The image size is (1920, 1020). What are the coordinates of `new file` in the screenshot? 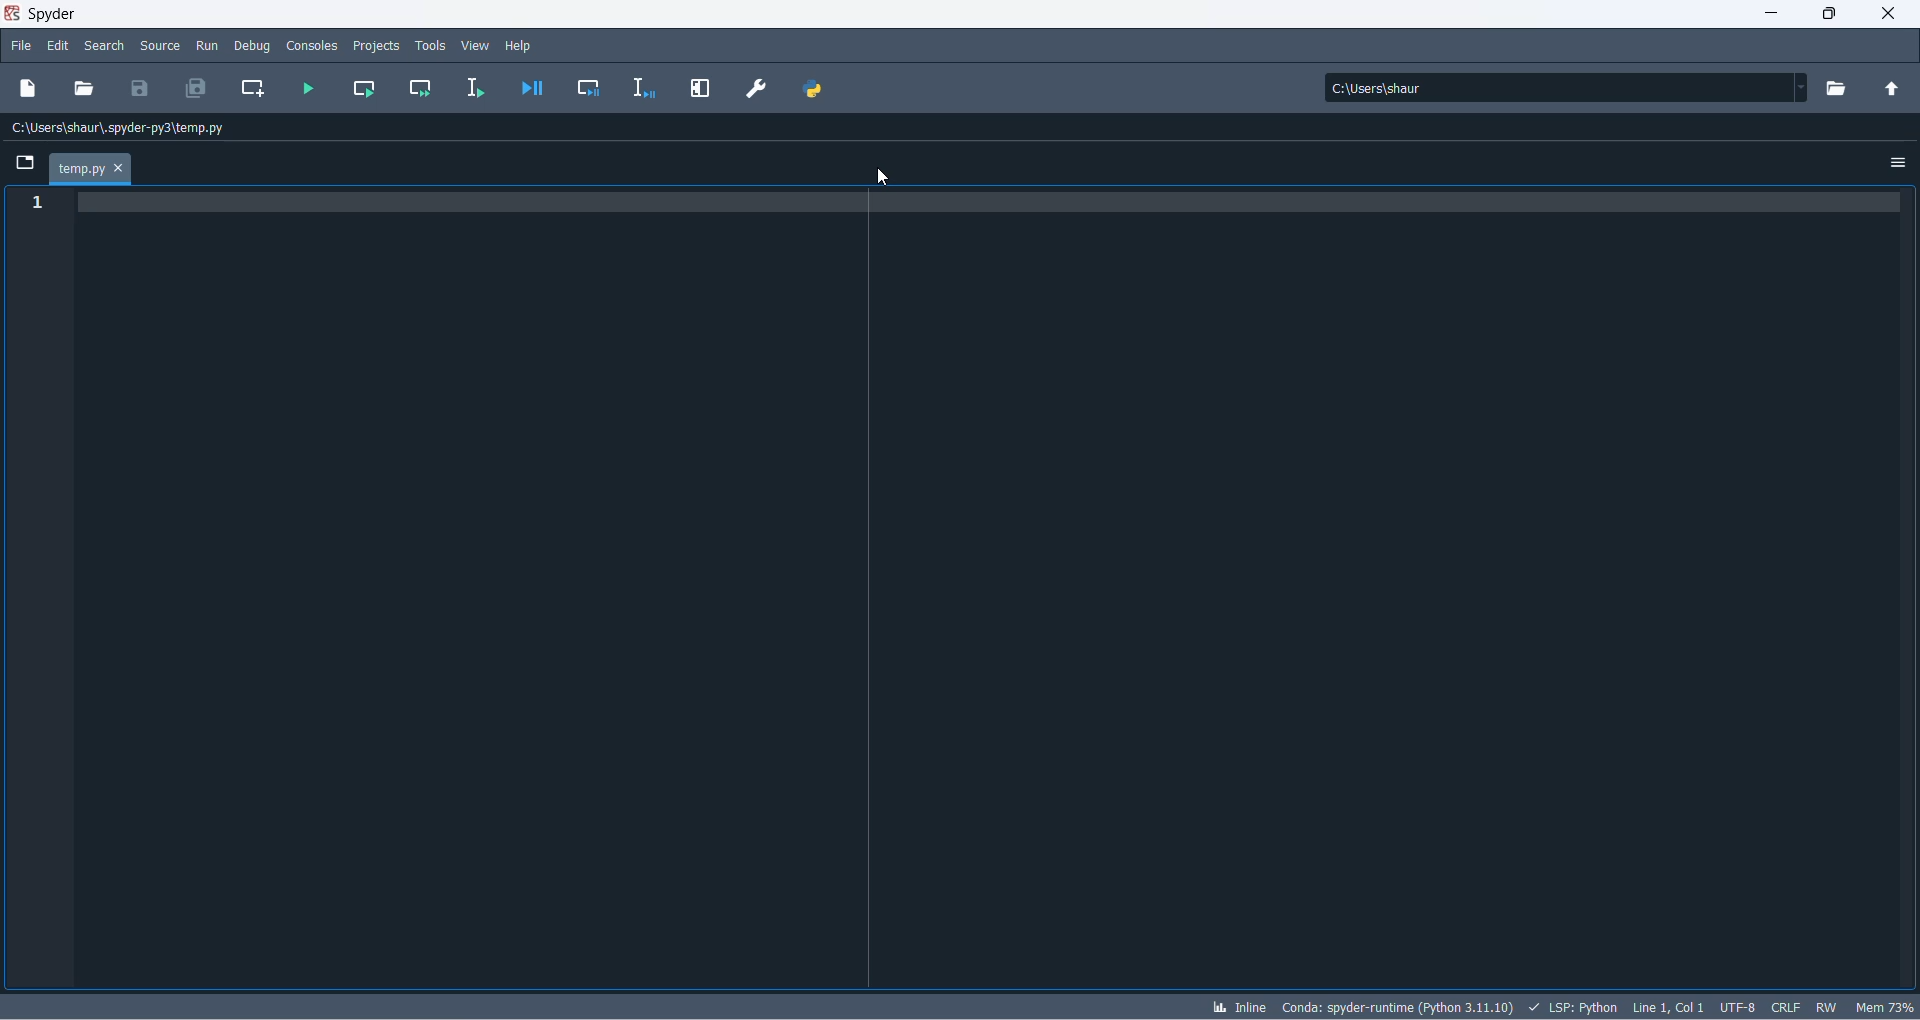 It's located at (28, 89).